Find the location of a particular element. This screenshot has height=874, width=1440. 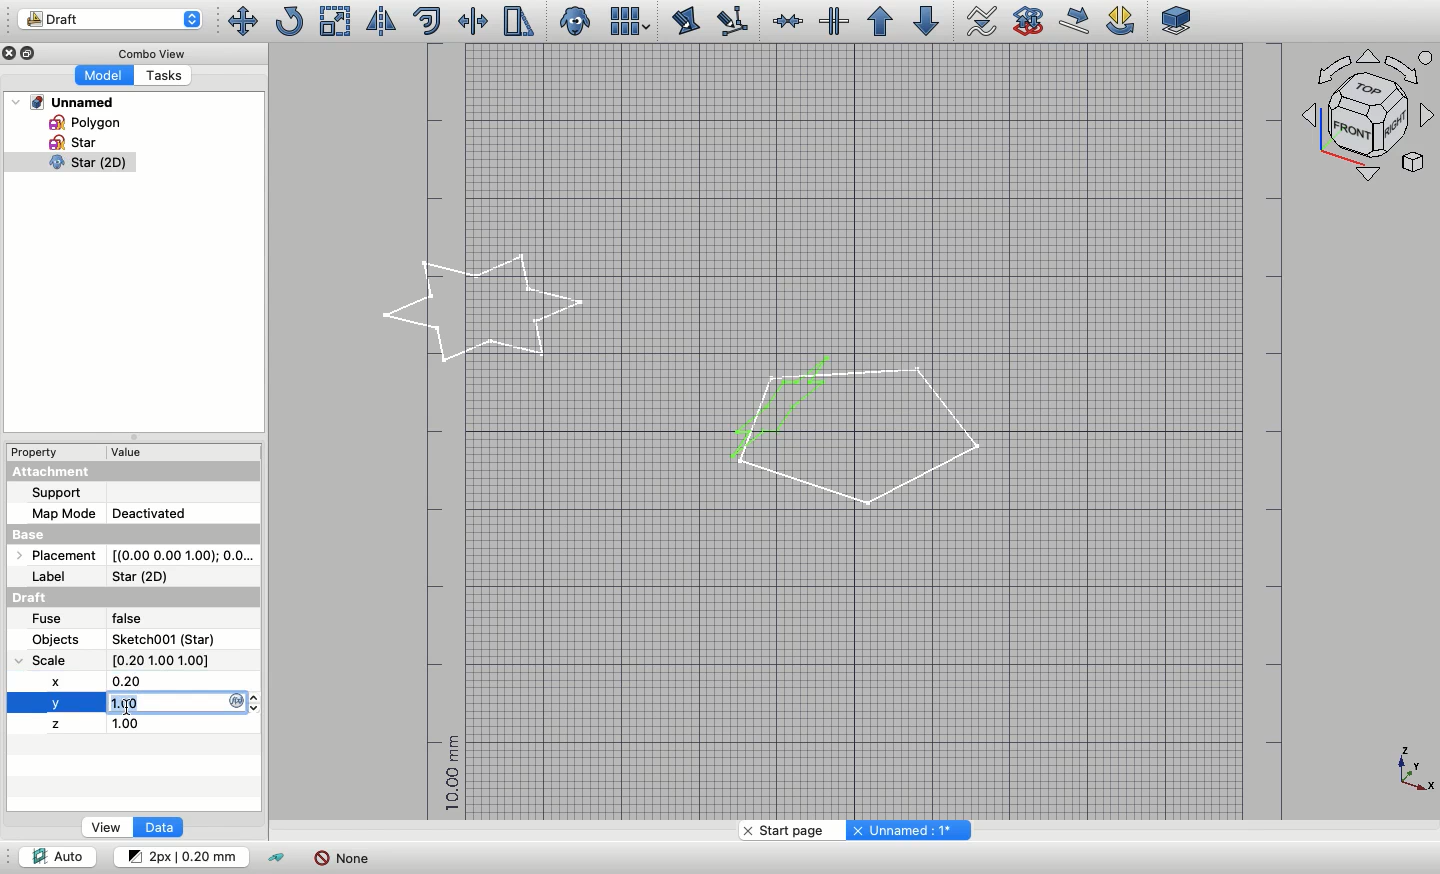

Model is located at coordinates (102, 76).